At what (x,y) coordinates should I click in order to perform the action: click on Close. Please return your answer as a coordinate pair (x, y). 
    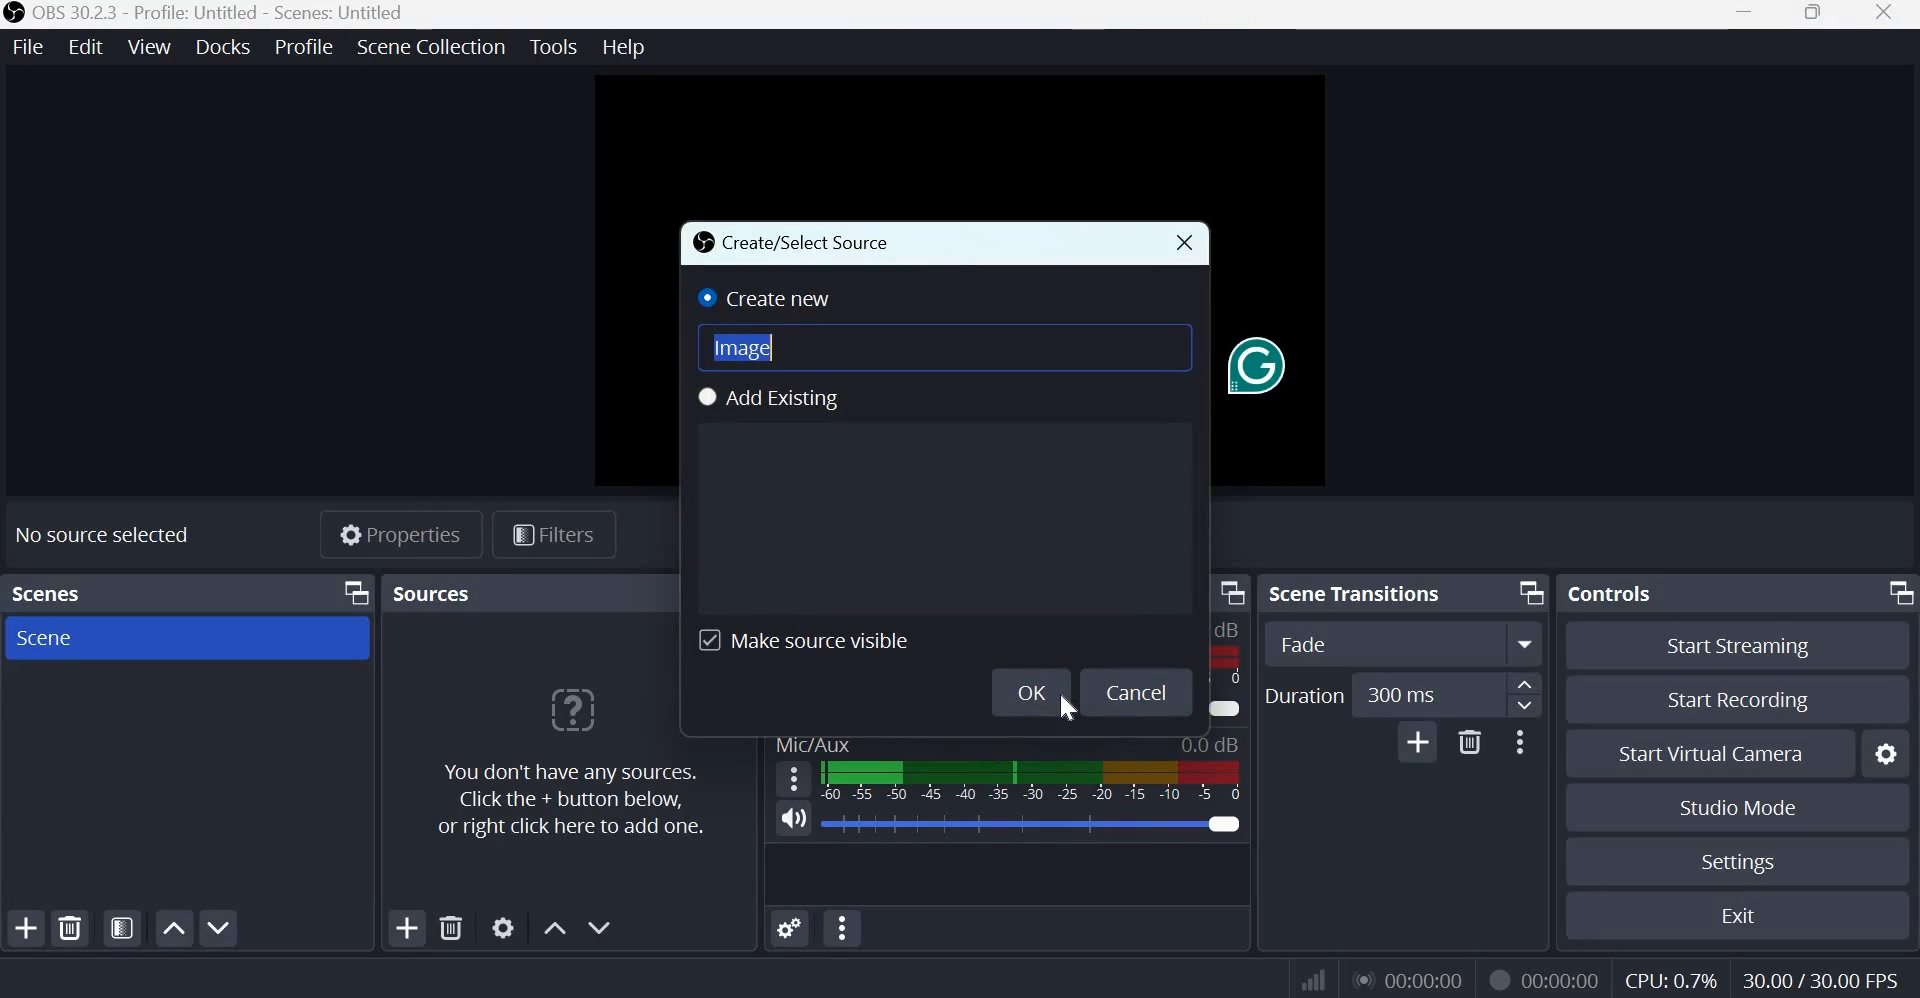
    Looking at the image, I should click on (1185, 244).